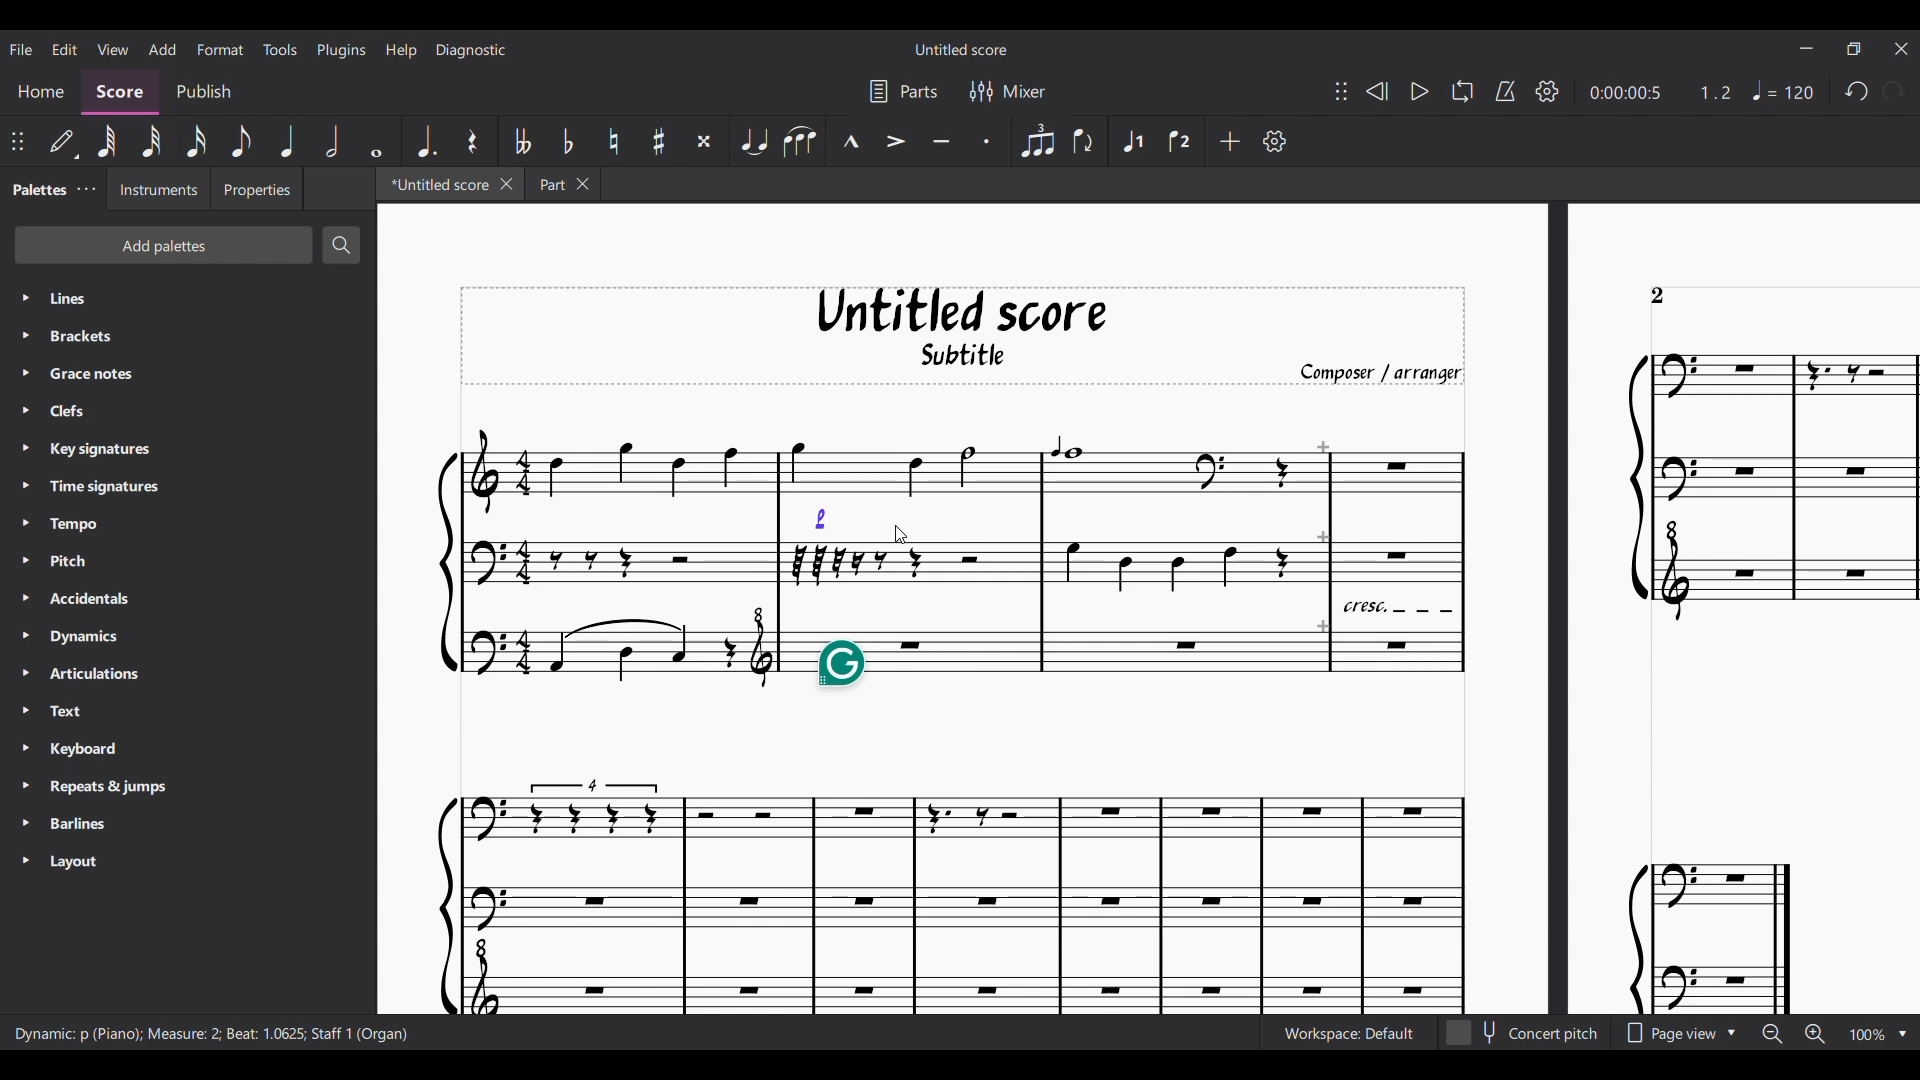 This screenshot has width=1920, height=1080. Describe the element at coordinates (1348, 1033) in the screenshot. I see `Current workspace setting` at that location.